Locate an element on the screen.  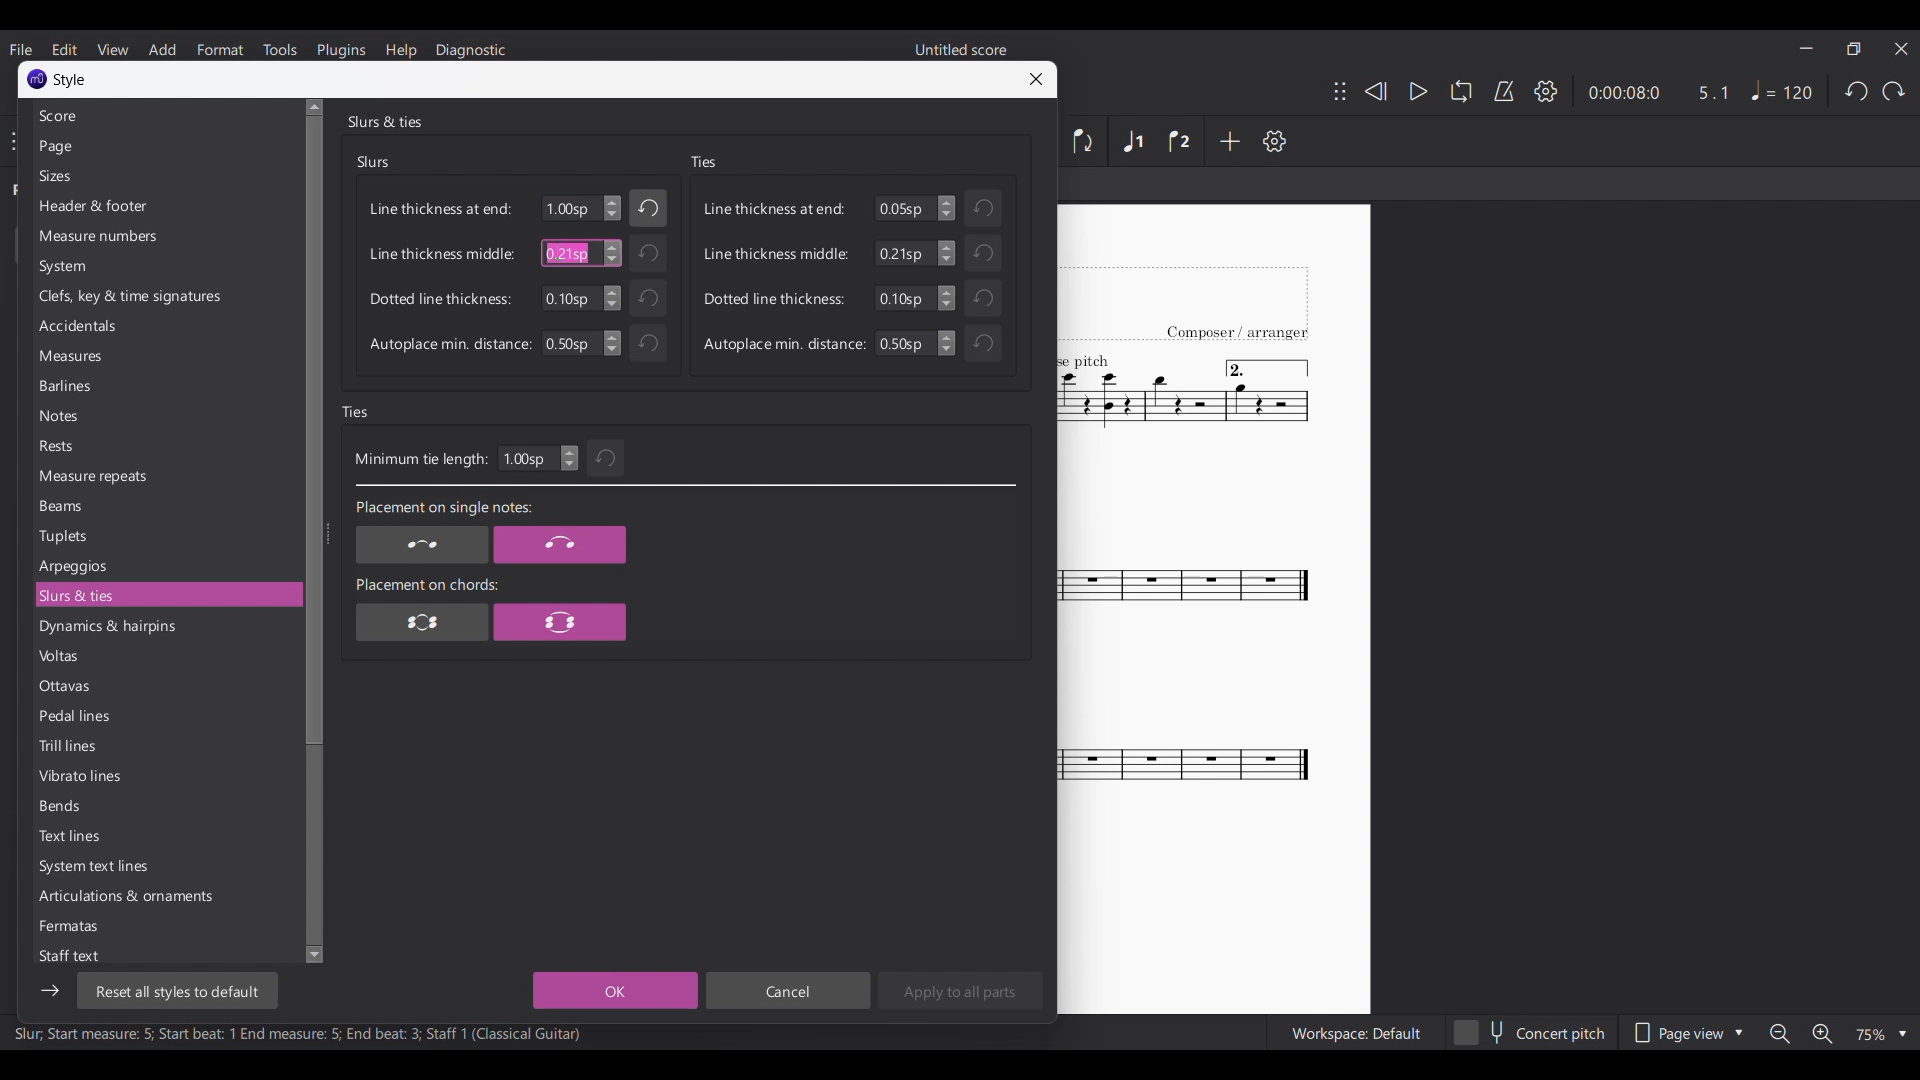
Input numbers for line thickness at end is located at coordinates (904, 208).